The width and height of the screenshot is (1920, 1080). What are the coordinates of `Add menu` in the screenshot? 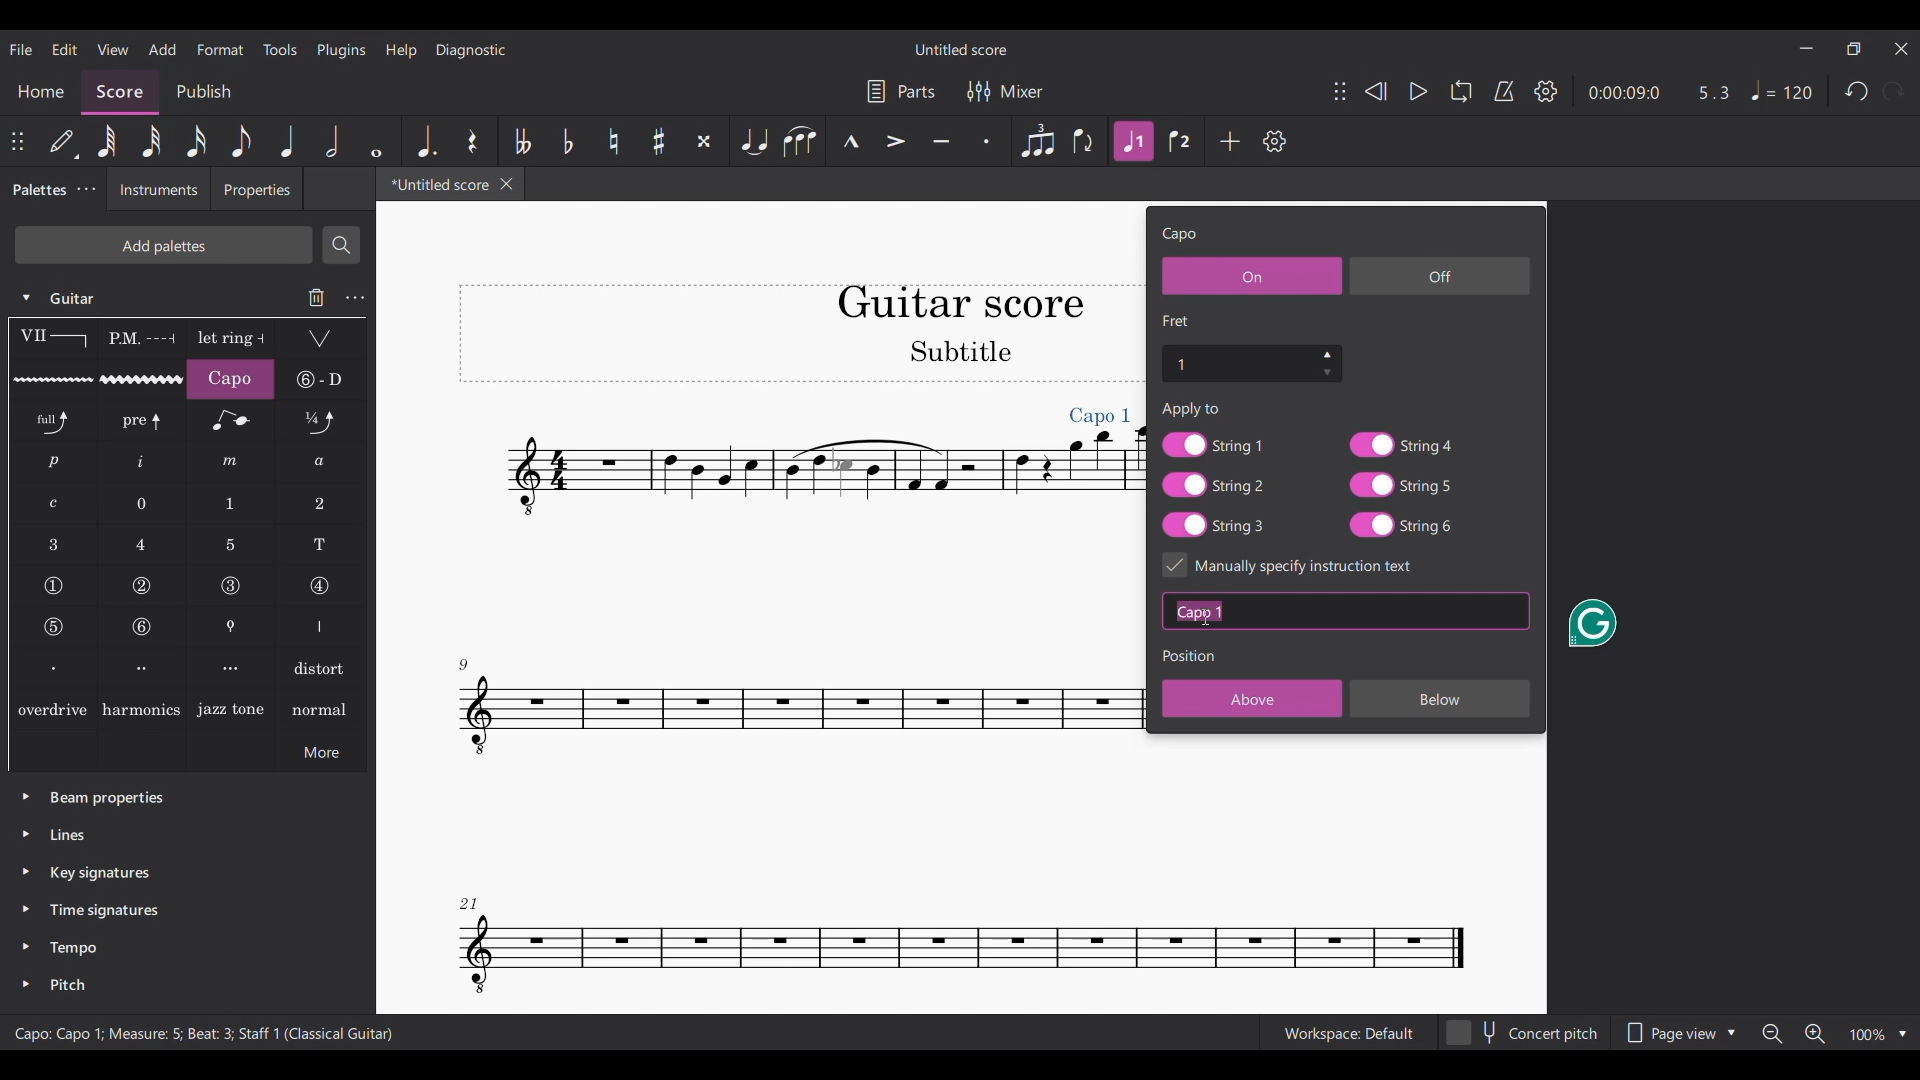 It's located at (162, 49).